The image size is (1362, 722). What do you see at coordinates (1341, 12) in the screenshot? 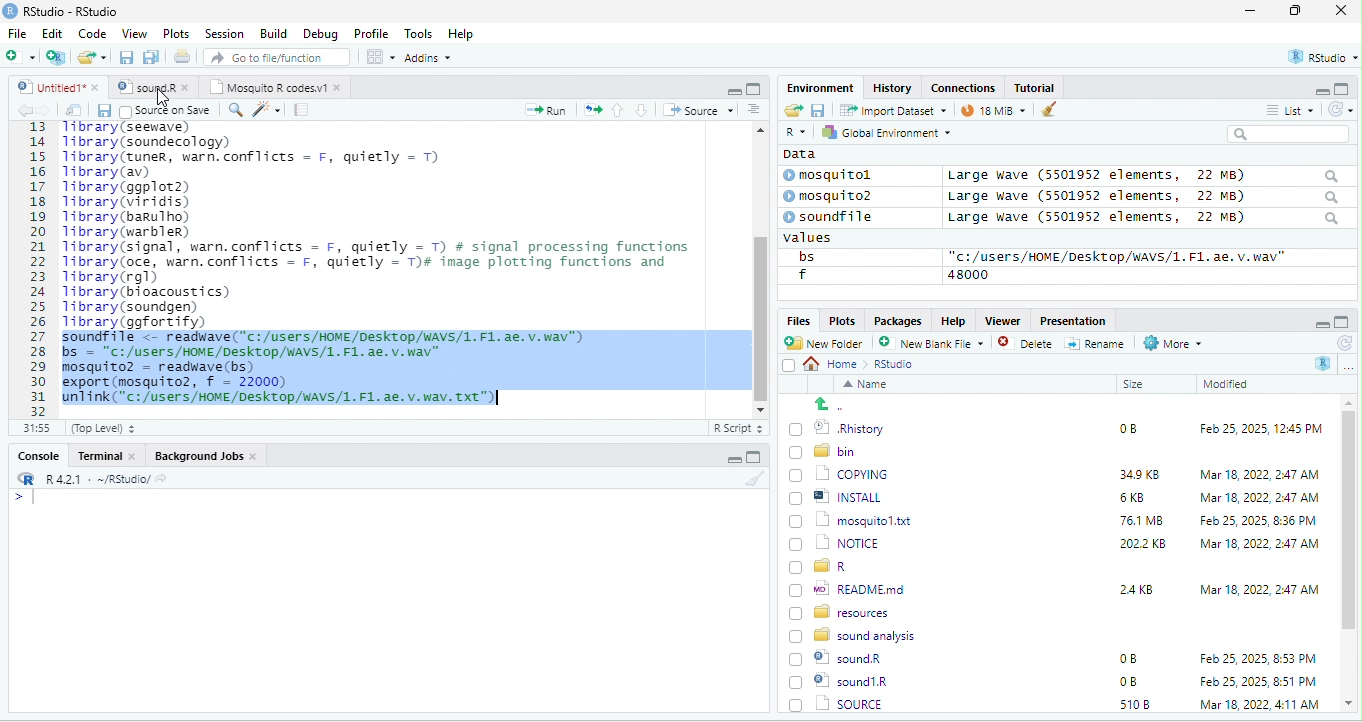
I see `close` at bounding box center [1341, 12].